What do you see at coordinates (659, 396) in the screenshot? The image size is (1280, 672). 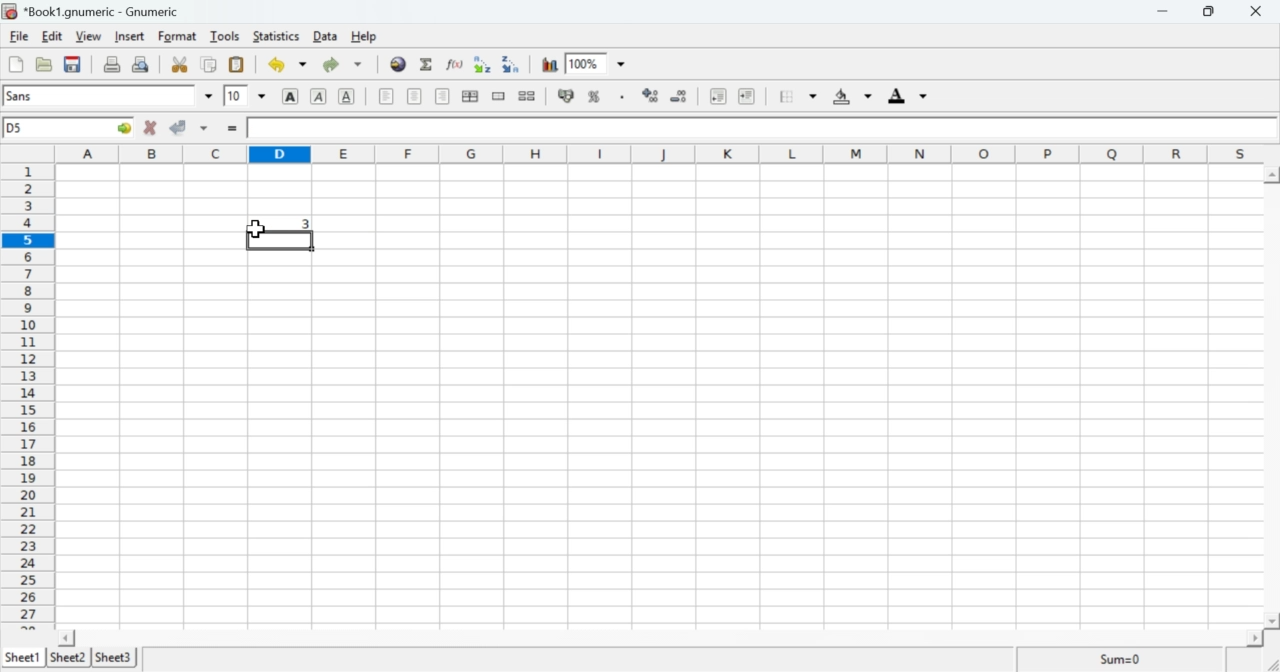 I see `Worksheet` at bounding box center [659, 396].